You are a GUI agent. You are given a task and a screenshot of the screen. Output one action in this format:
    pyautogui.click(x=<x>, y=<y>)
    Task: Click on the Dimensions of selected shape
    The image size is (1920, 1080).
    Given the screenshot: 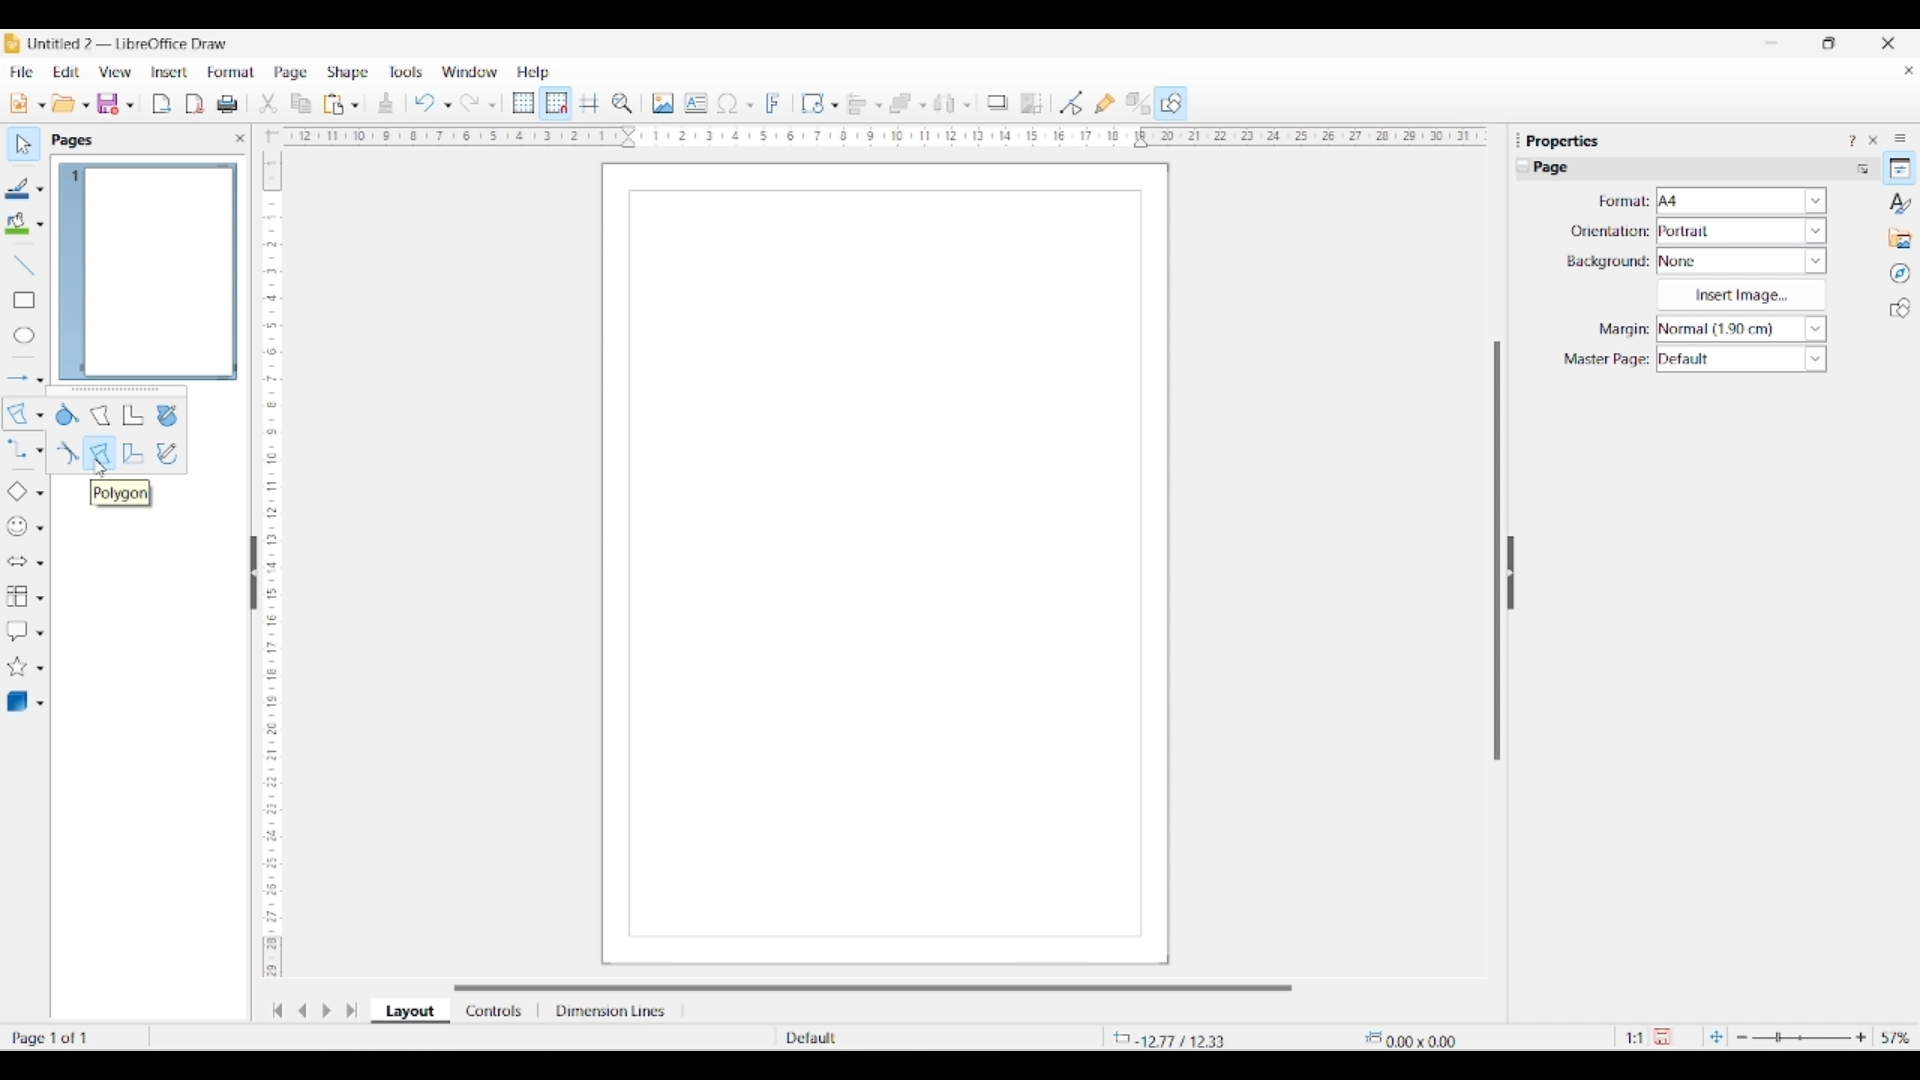 What is the action you would take?
    pyautogui.click(x=1421, y=1038)
    